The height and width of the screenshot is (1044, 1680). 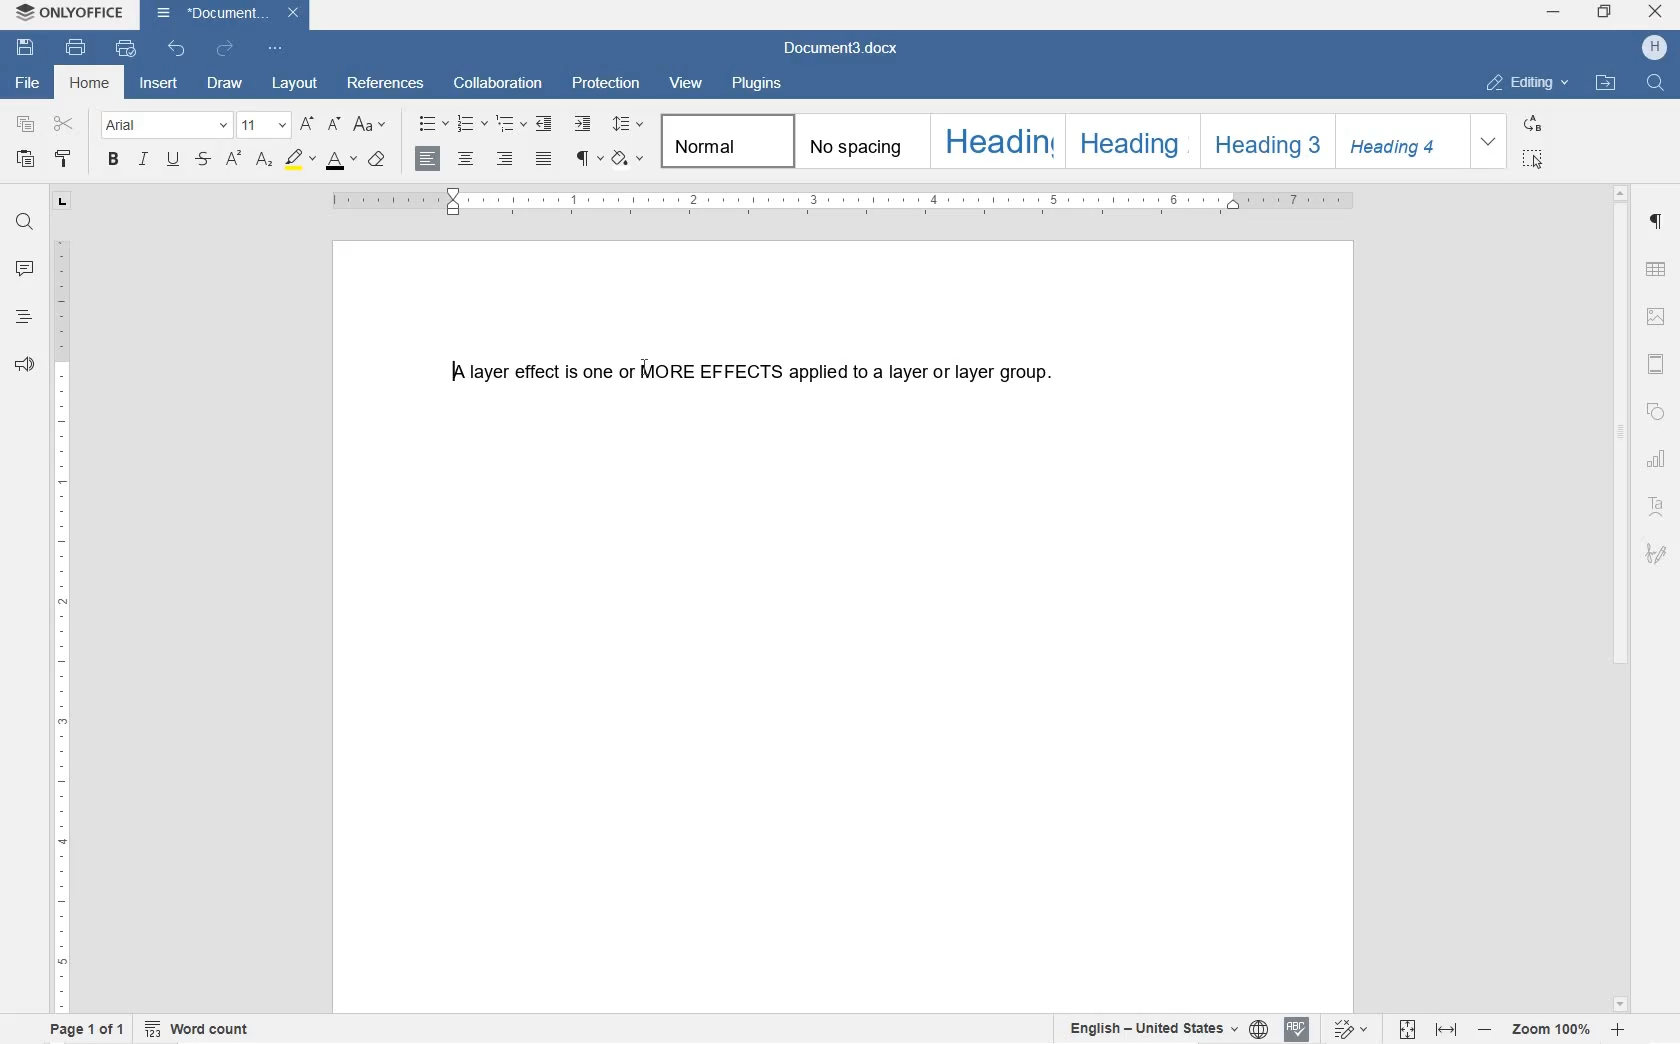 I want to click on PROTECTION, so click(x=606, y=84).